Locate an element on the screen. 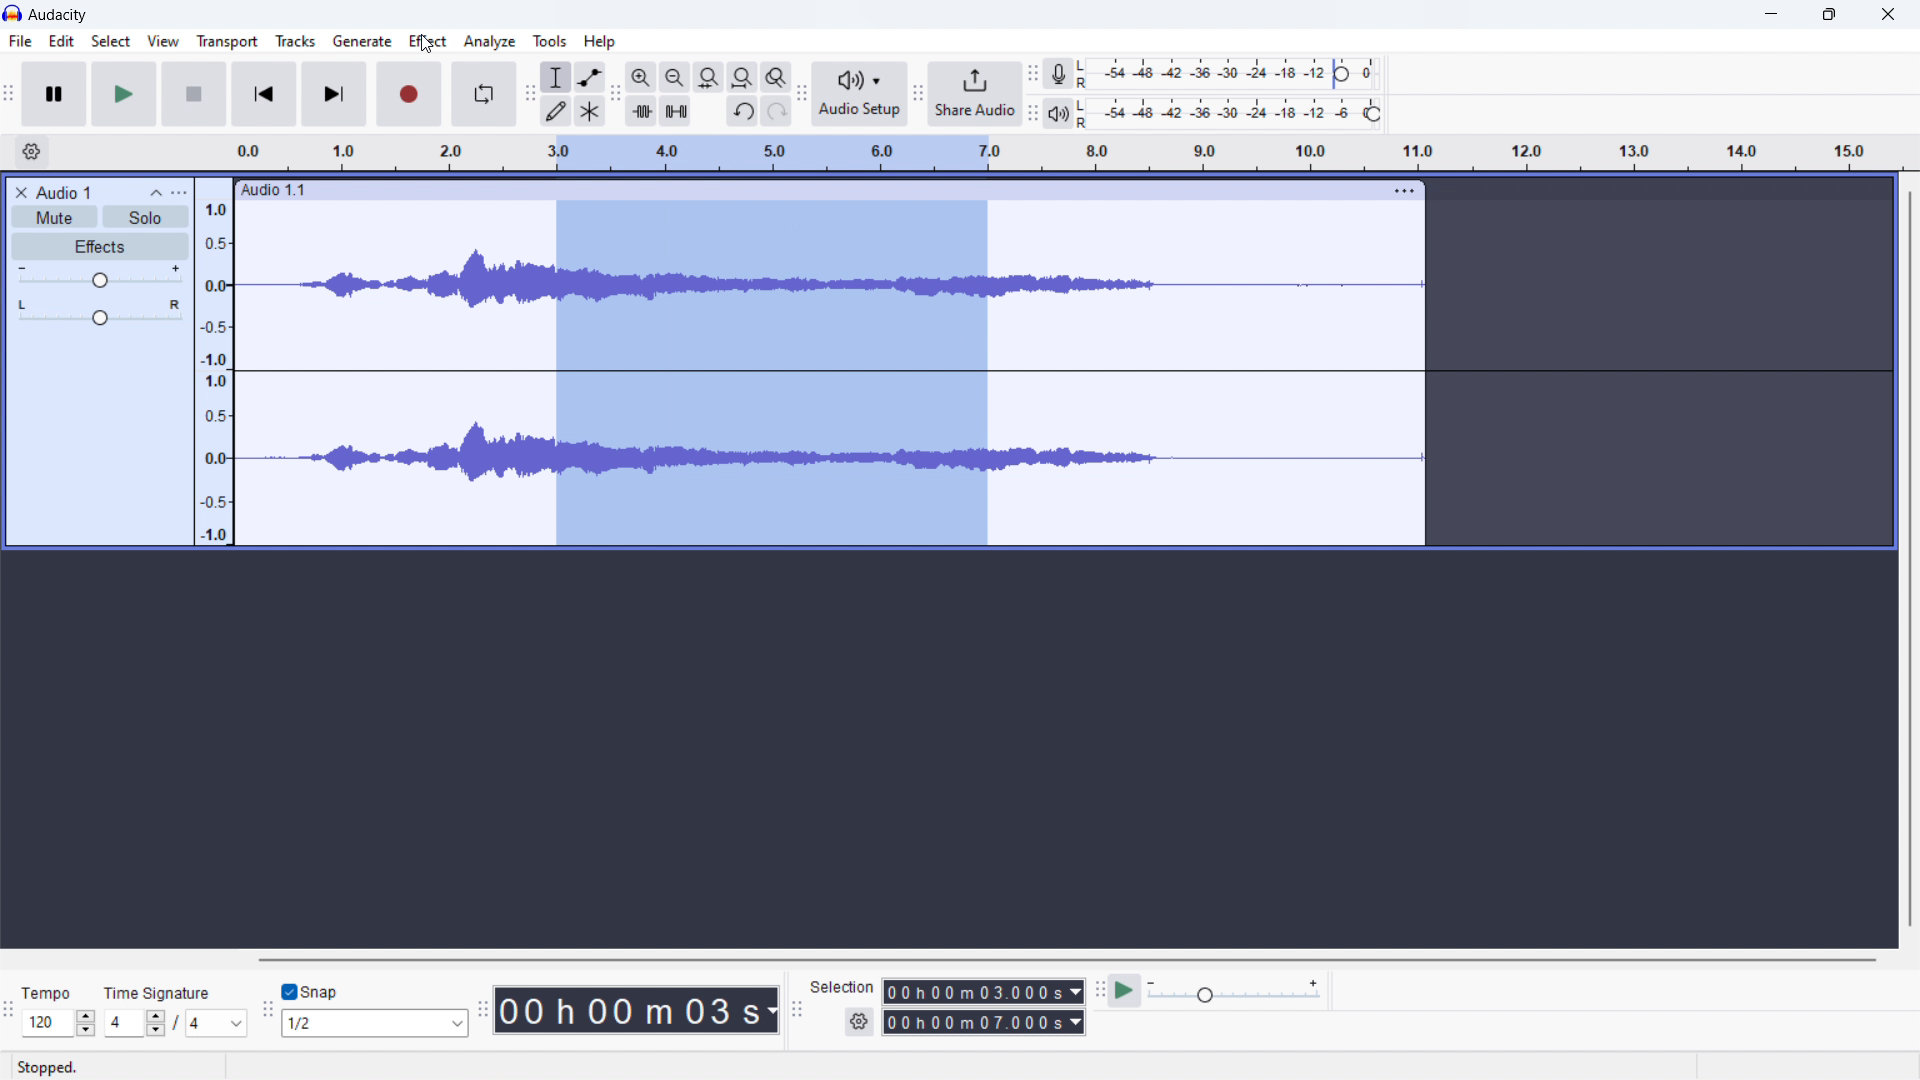 This screenshot has height=1080, width=1920. logo is located at coordinates (14, 13).